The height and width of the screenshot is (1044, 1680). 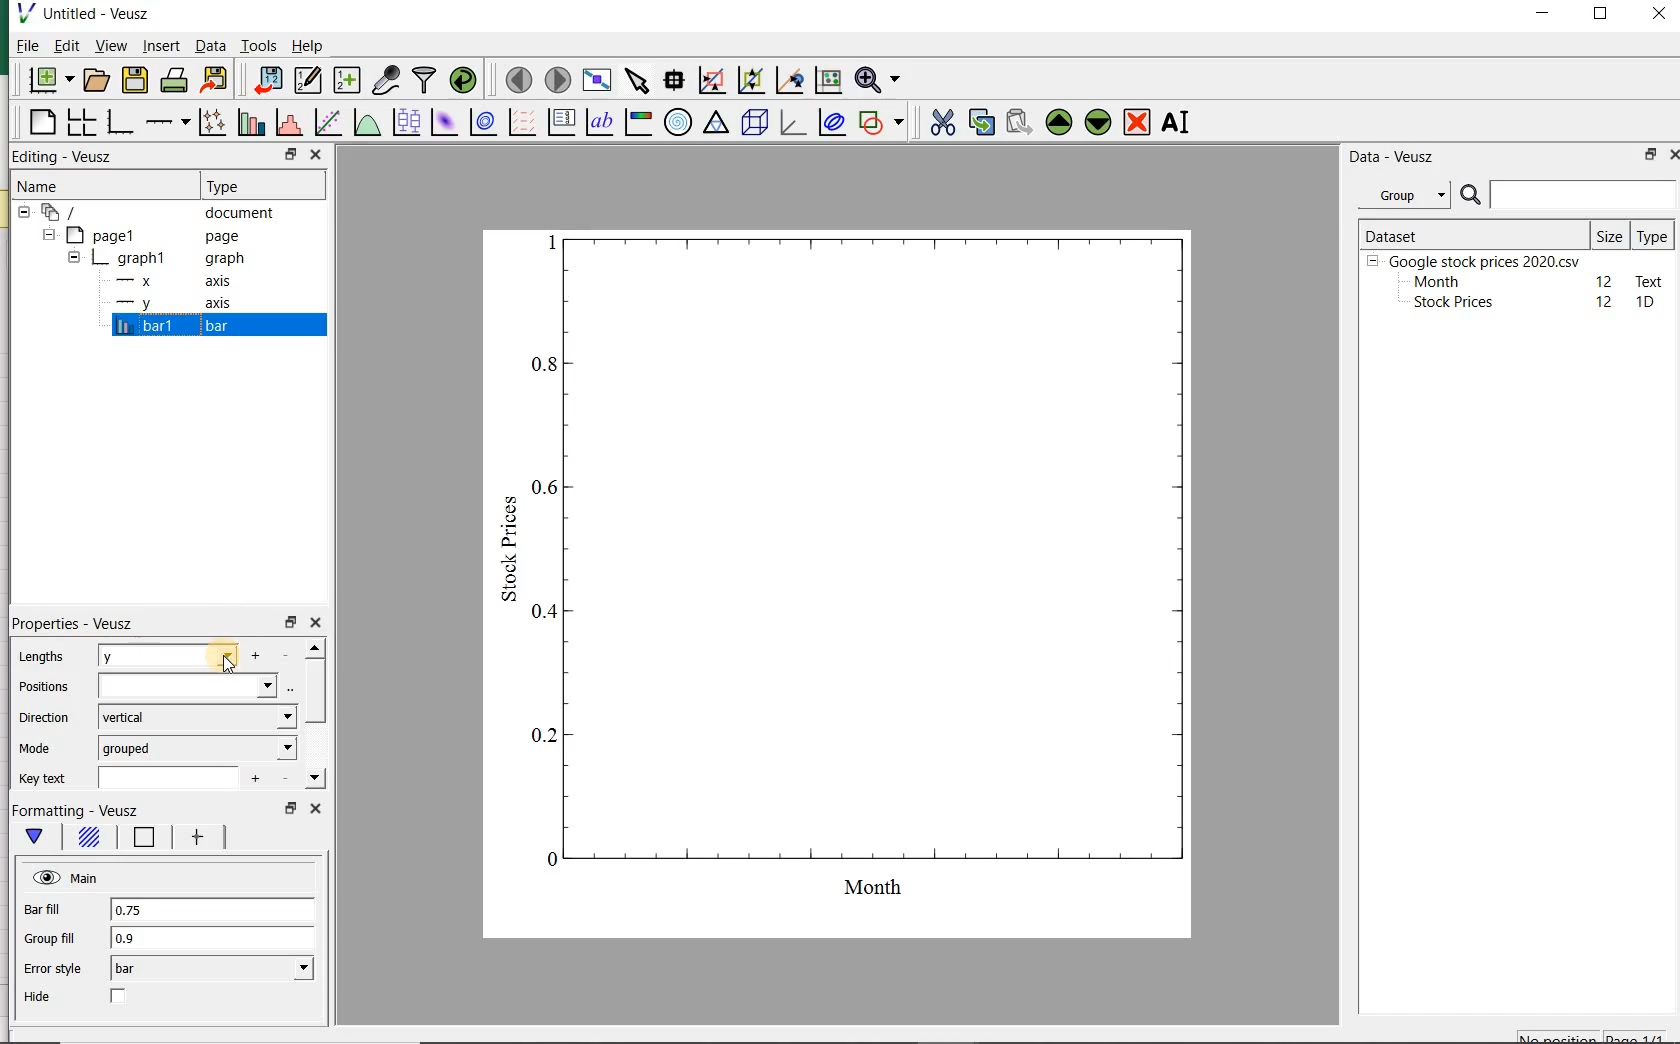 I want to click on graph1, so click(x=153, y=260).